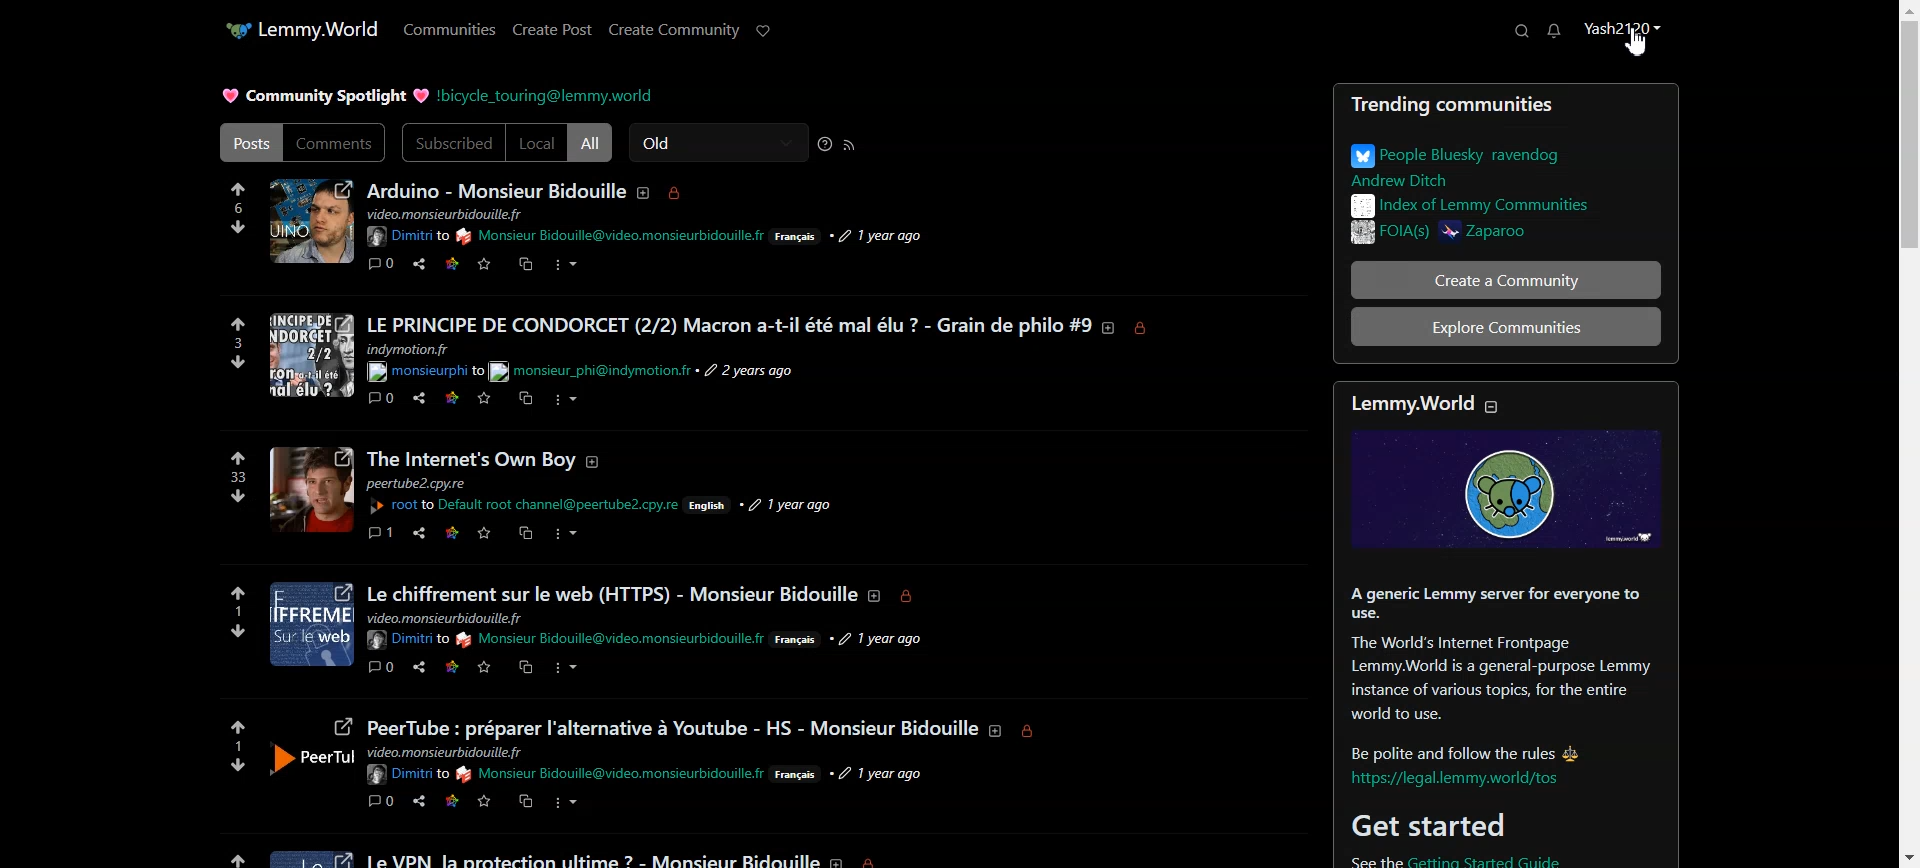 The image size is (1920, 868). Describe the element at coordinates (712, 507) in the screenshot. I see `English` at that location.